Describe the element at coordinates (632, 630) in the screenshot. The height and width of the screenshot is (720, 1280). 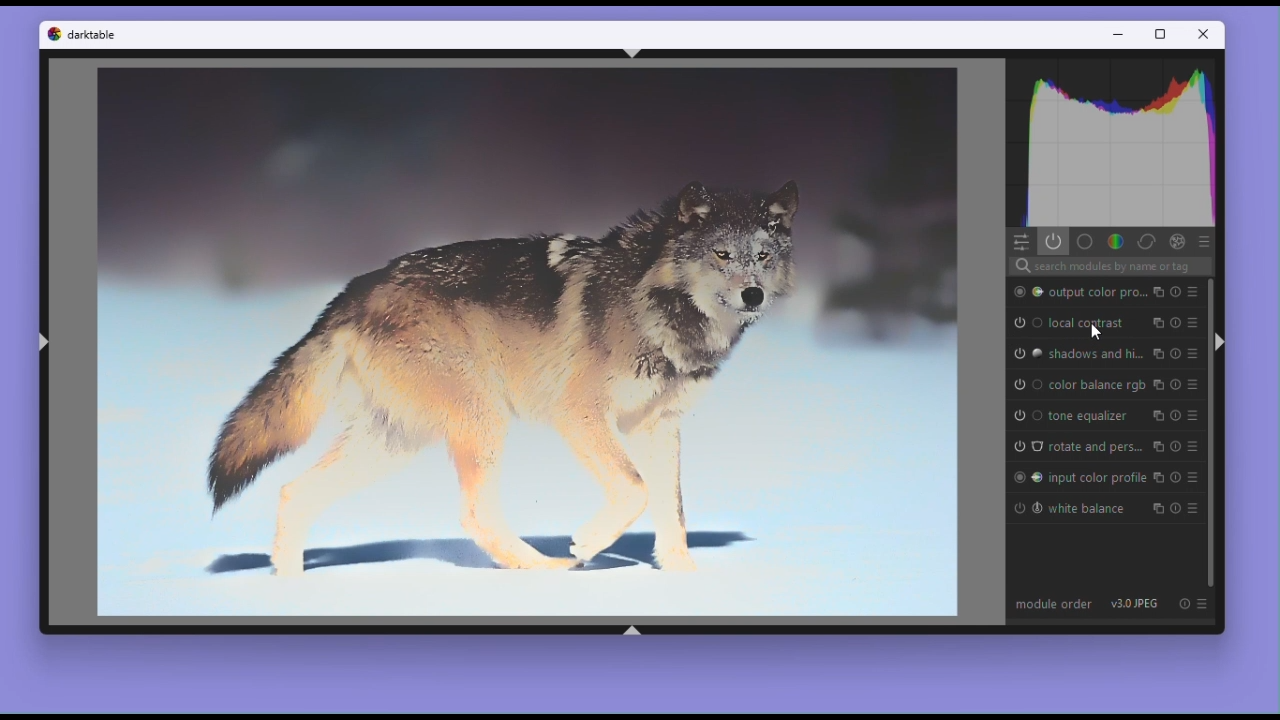
I see `shift+ctrl+b` at that location.